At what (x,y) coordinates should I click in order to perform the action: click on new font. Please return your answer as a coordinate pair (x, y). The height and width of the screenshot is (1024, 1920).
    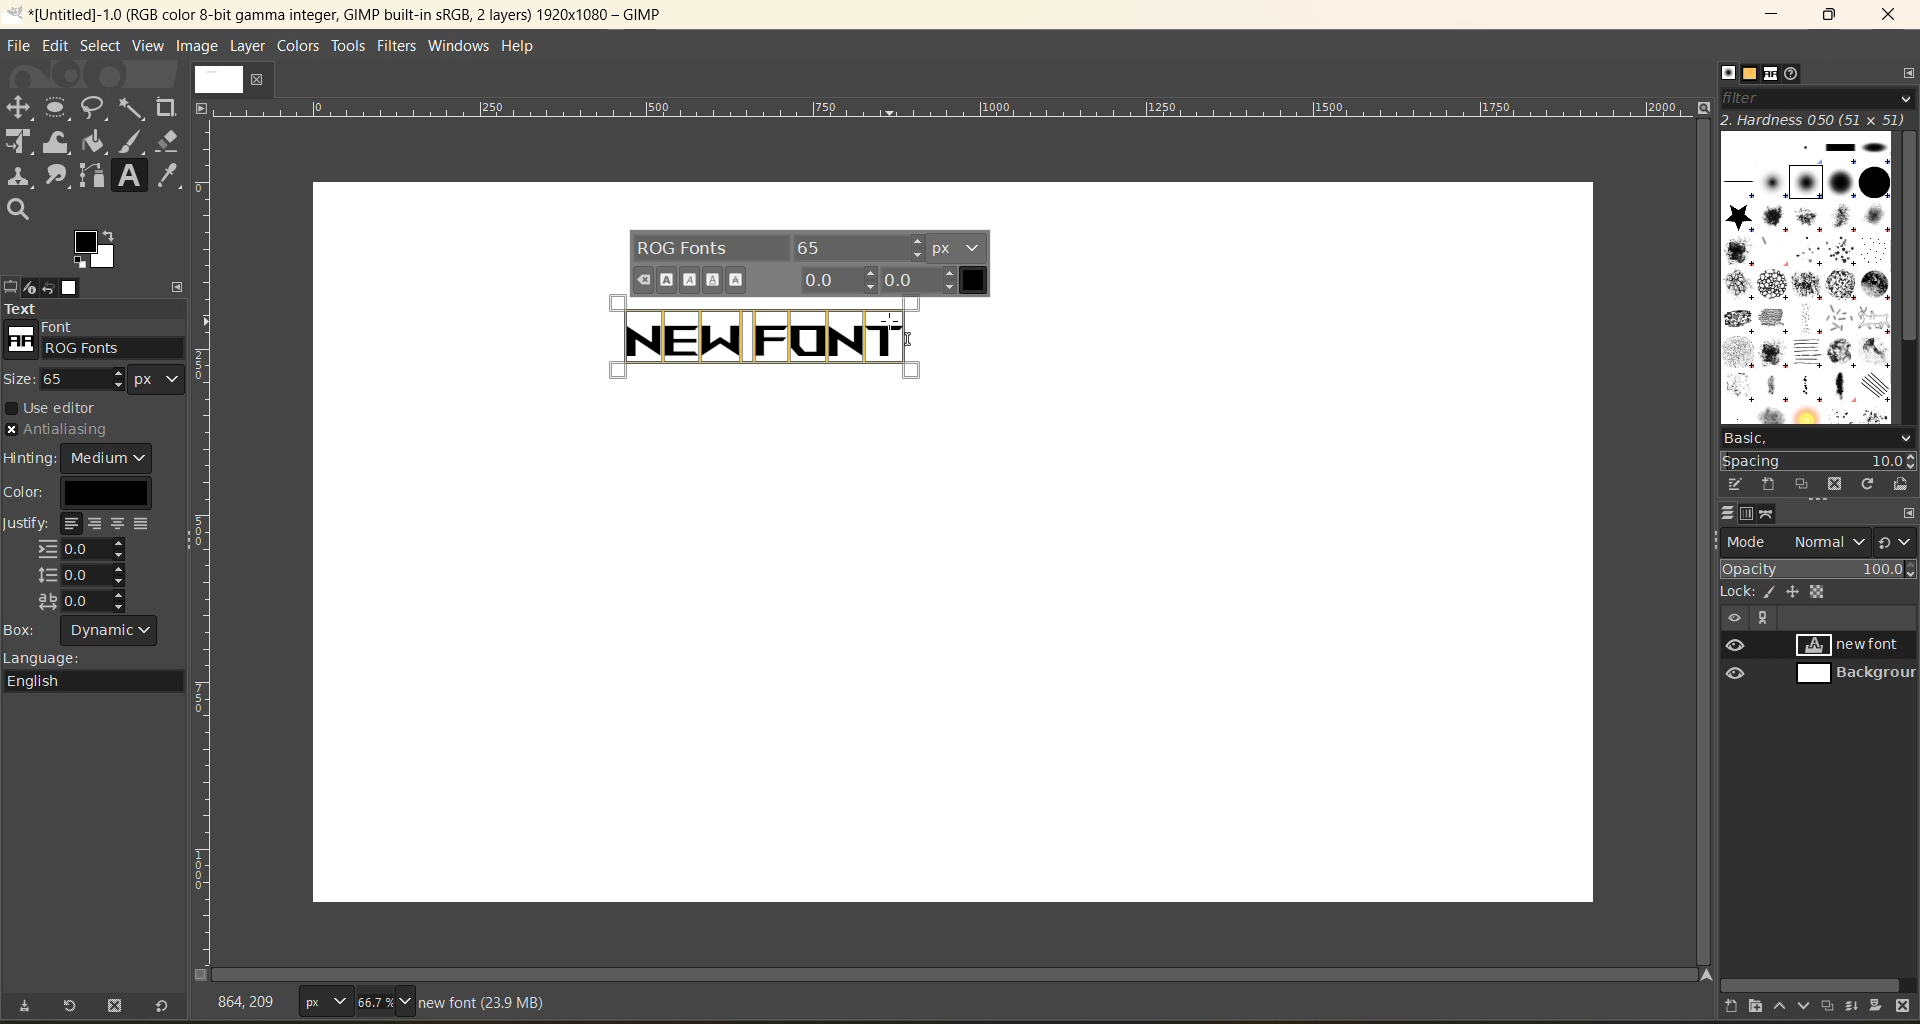
    Looking at the image, I should click on (1856, 644).